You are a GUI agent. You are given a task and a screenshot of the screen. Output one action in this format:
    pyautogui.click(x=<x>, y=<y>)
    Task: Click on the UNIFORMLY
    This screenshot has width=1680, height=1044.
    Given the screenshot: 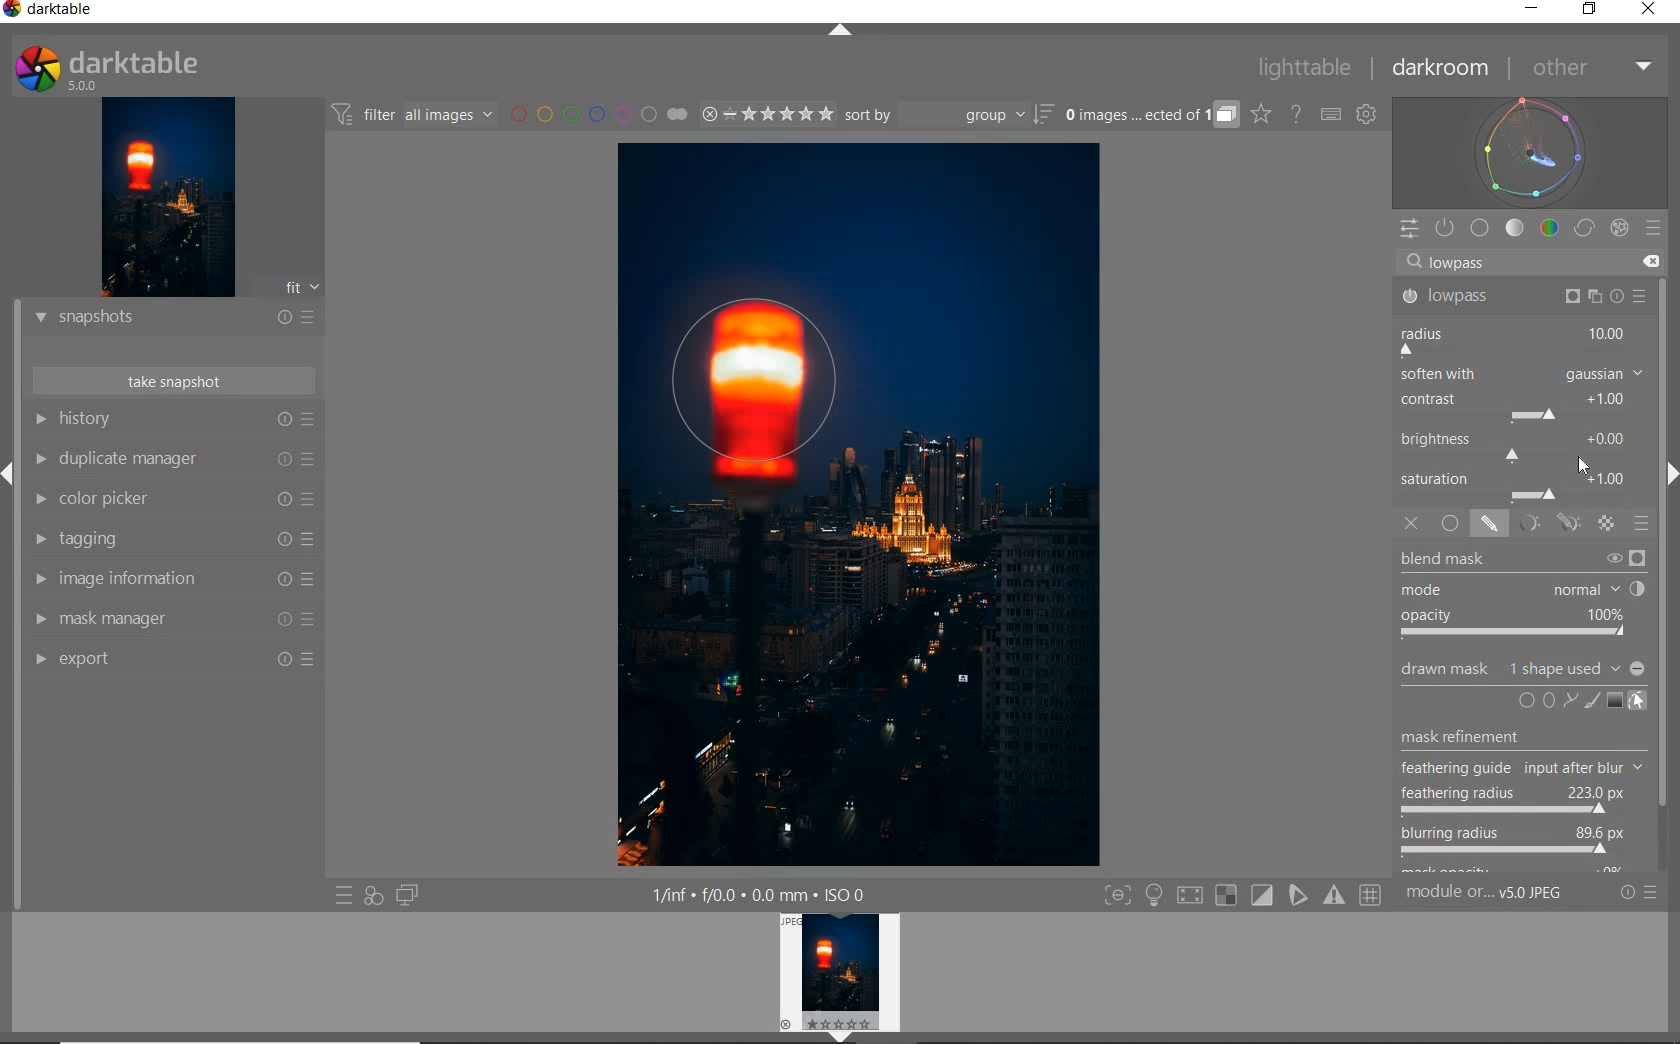 What is the action you would take?
    pyautogui.click(x=1451, y=524)
    